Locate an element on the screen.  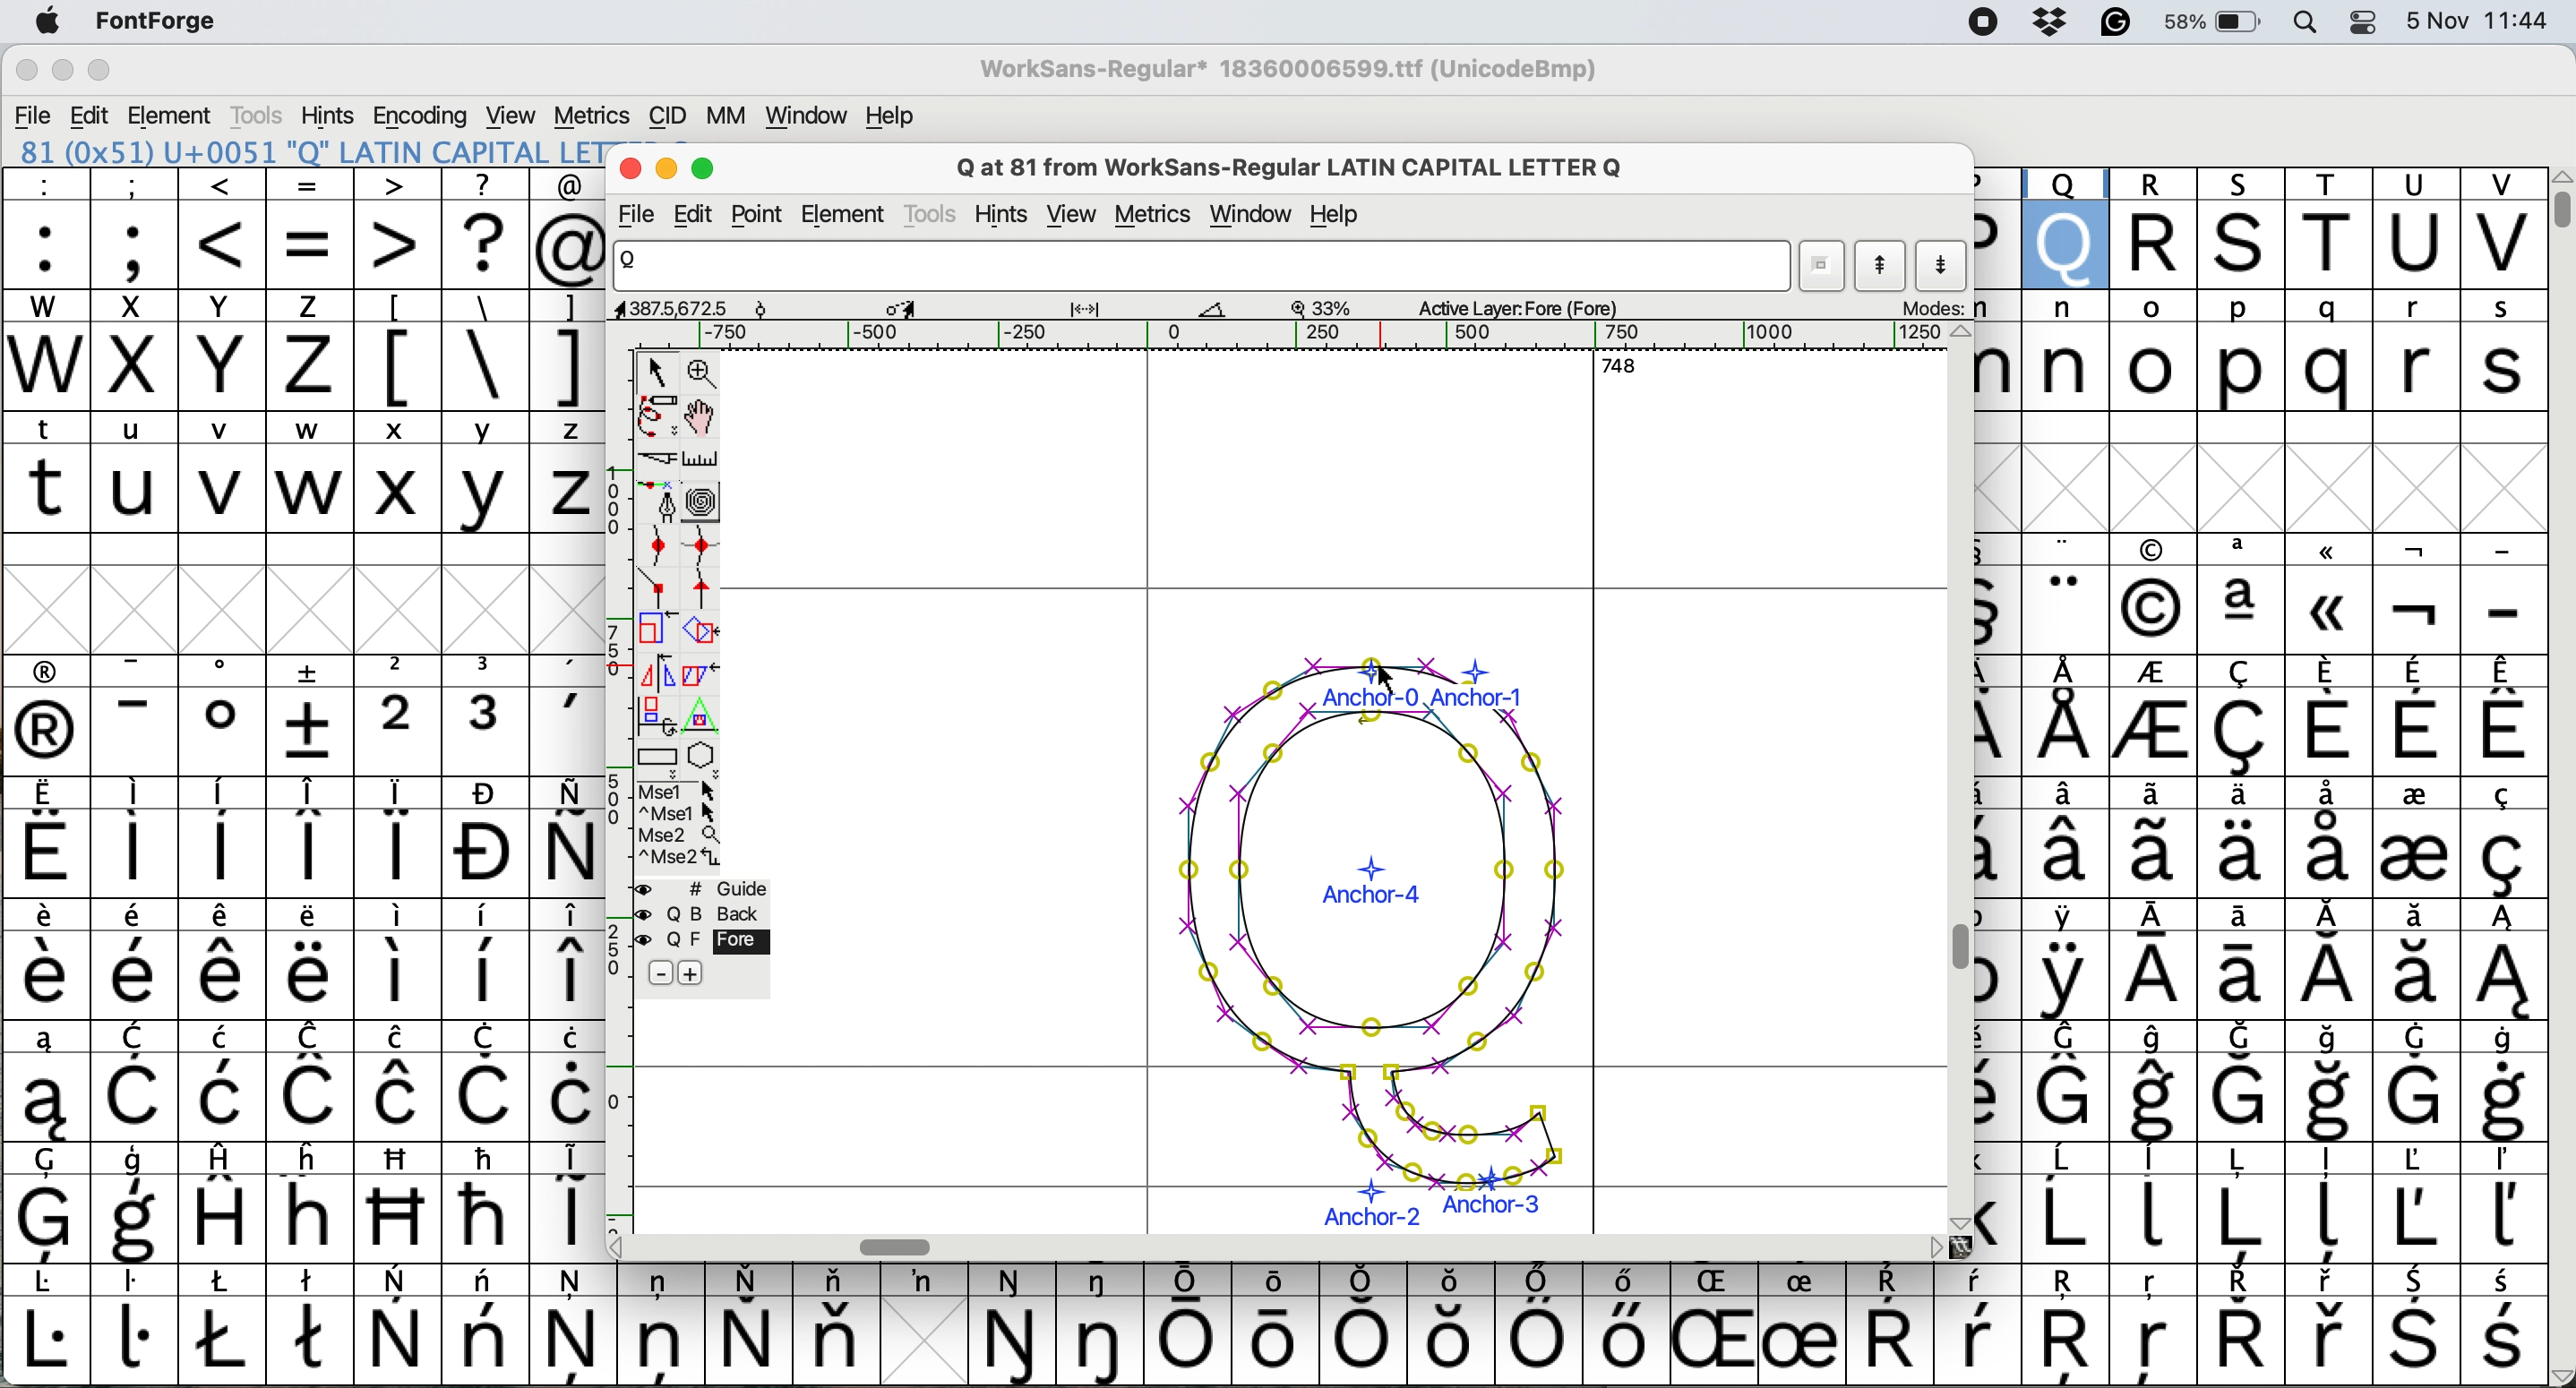
system logo is located at coordinates (41, 22).